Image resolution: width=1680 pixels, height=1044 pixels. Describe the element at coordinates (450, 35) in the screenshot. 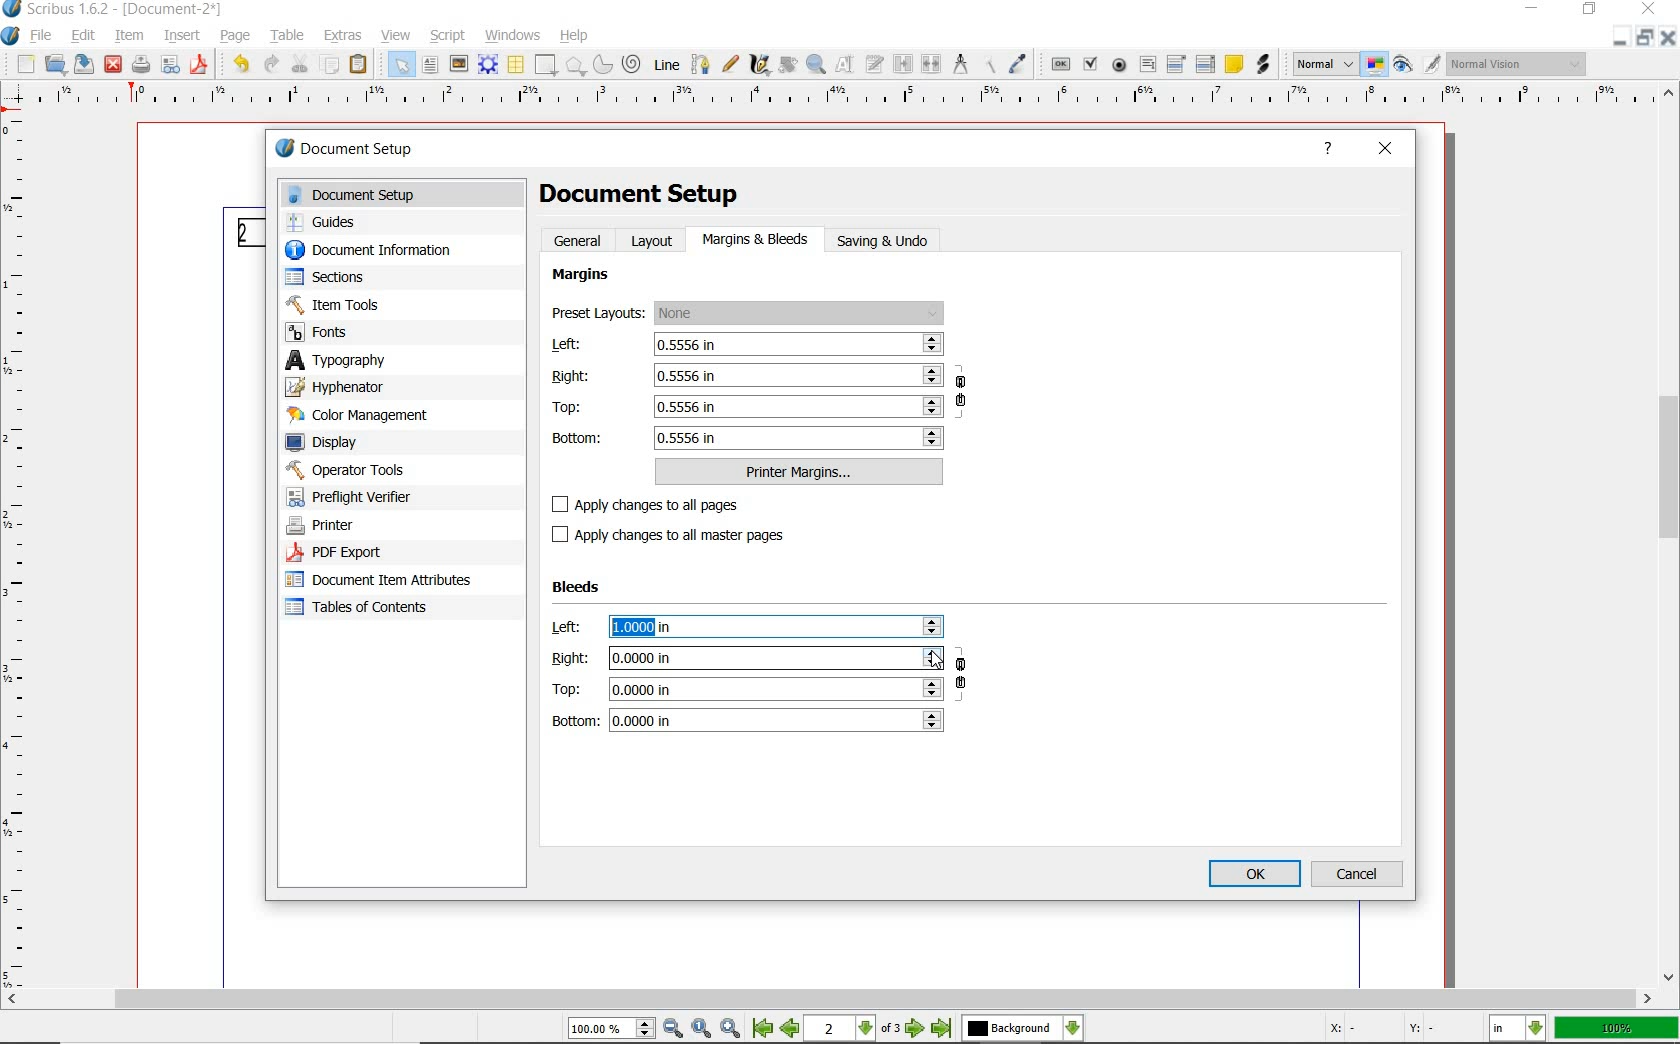

I see `script` at that location.